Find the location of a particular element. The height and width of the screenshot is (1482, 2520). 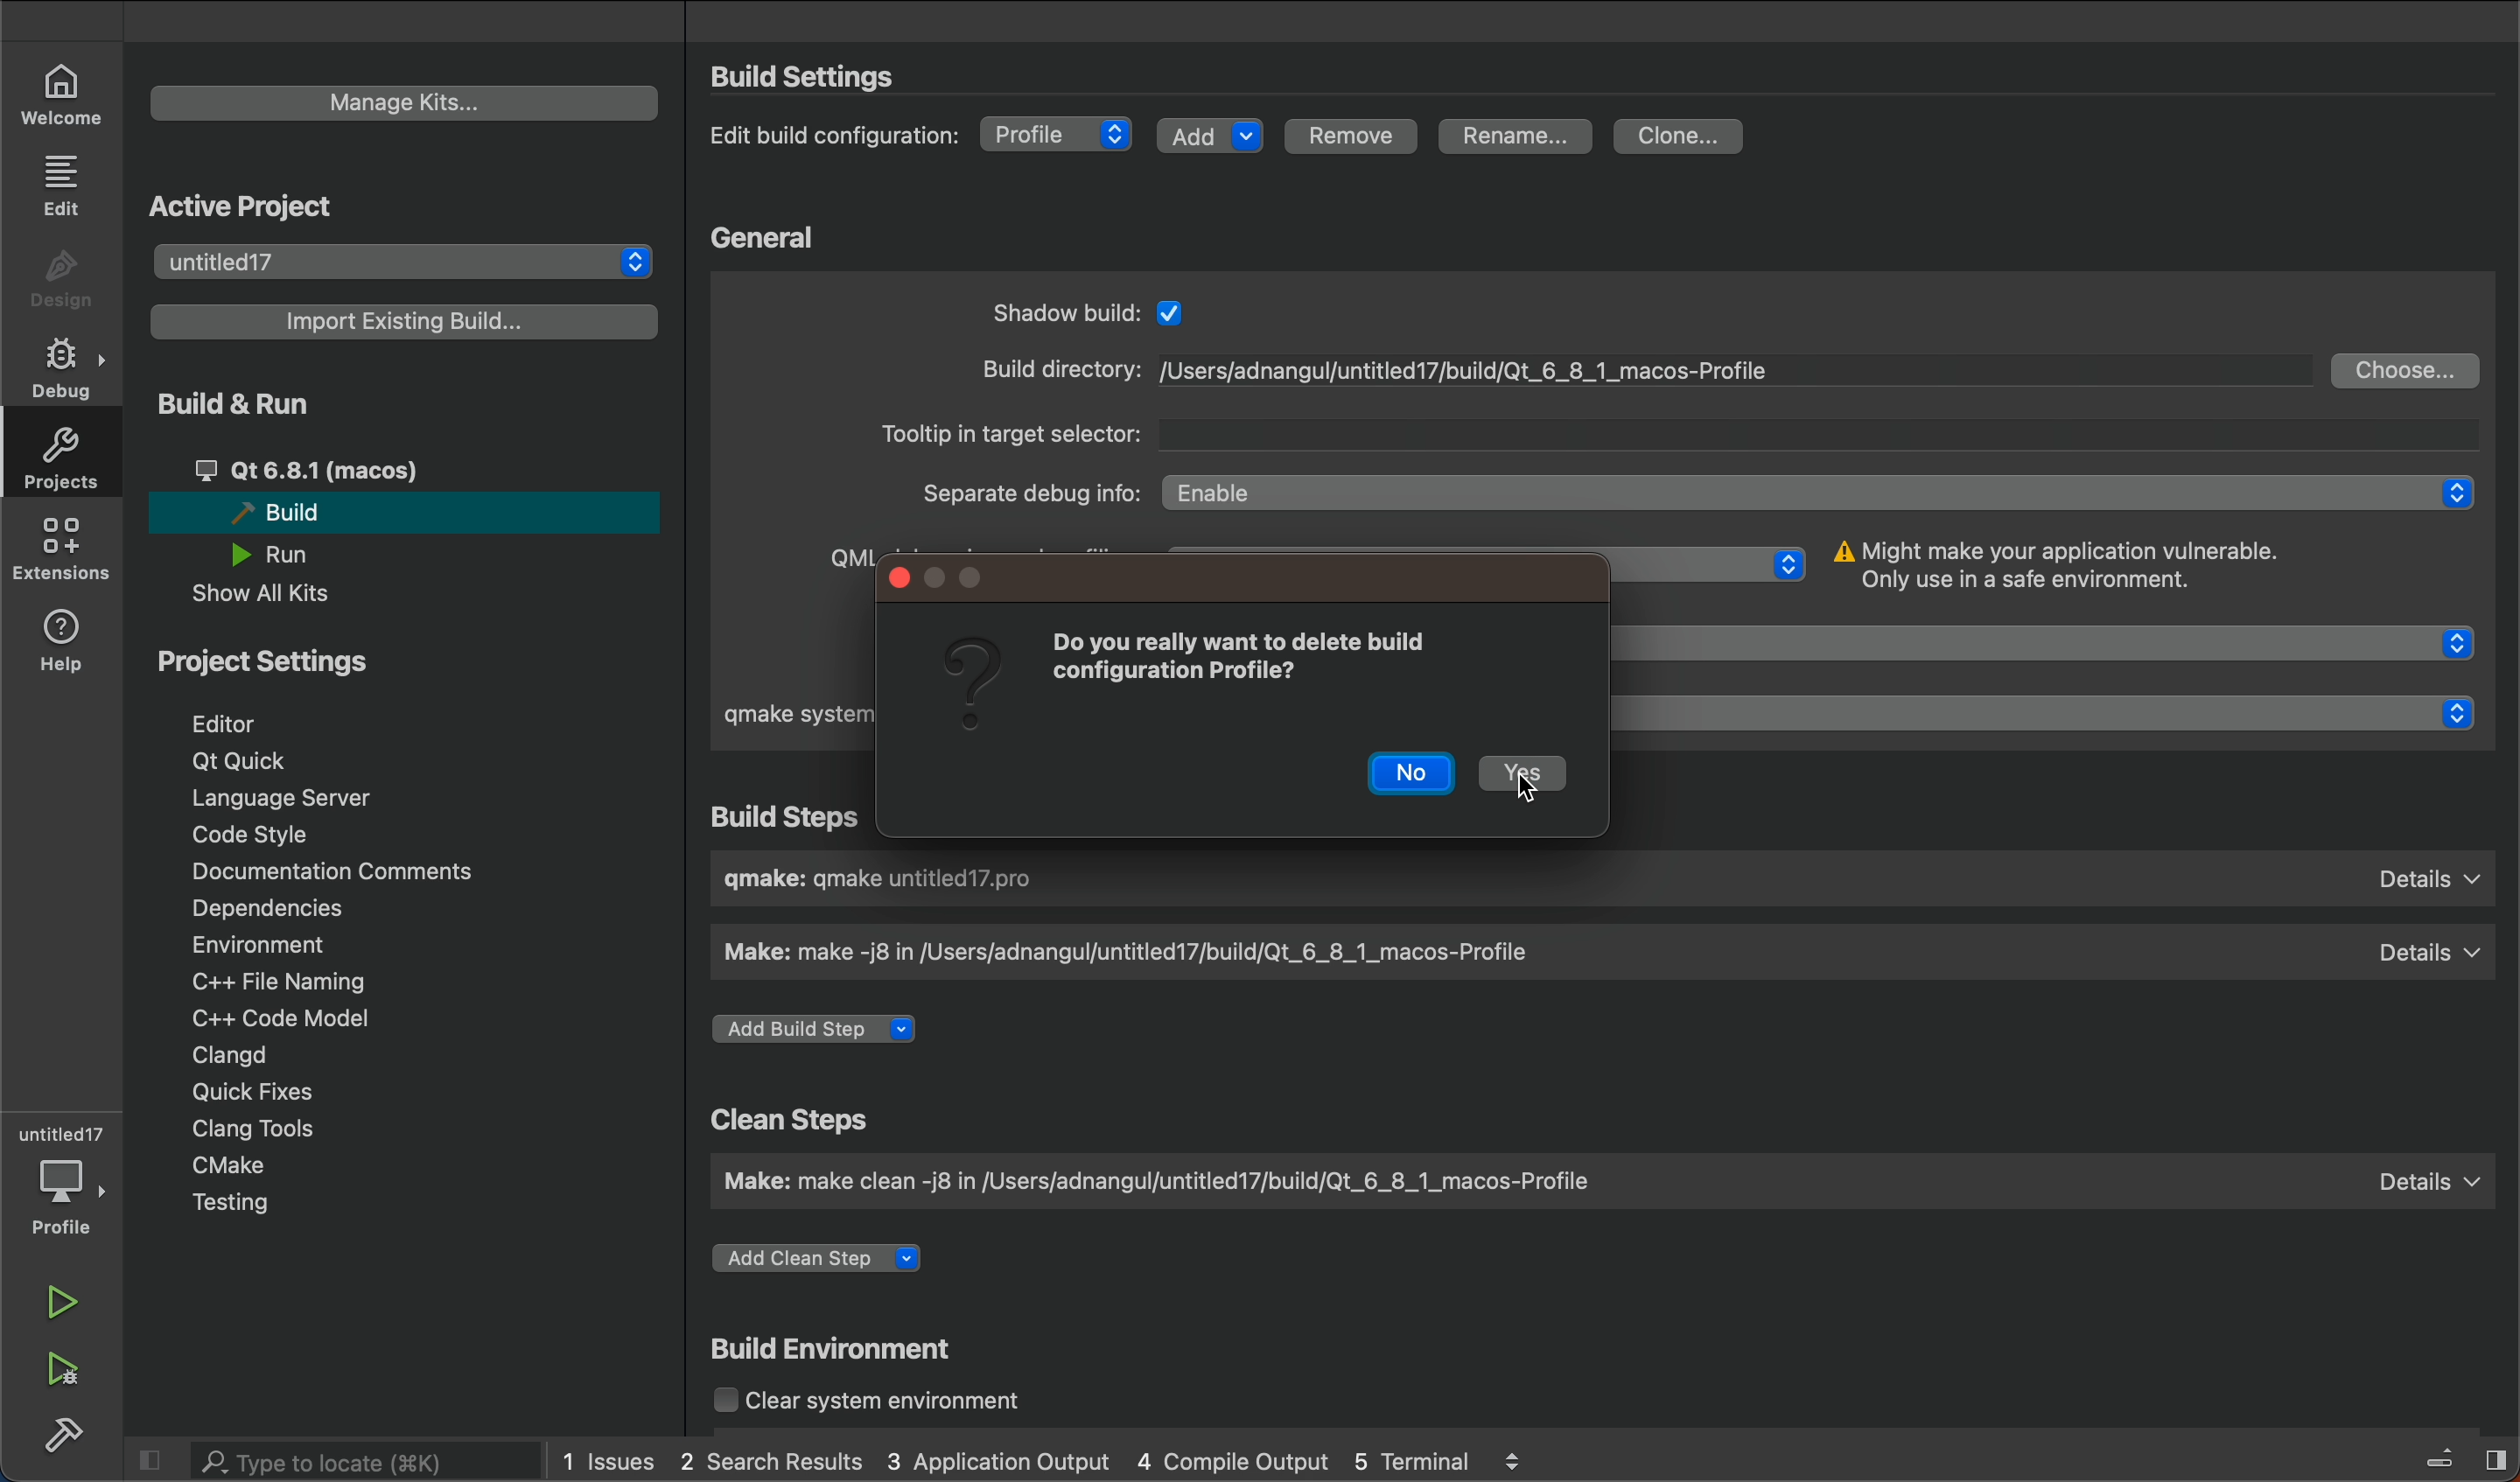

info is located at coordinates (2066, 565).